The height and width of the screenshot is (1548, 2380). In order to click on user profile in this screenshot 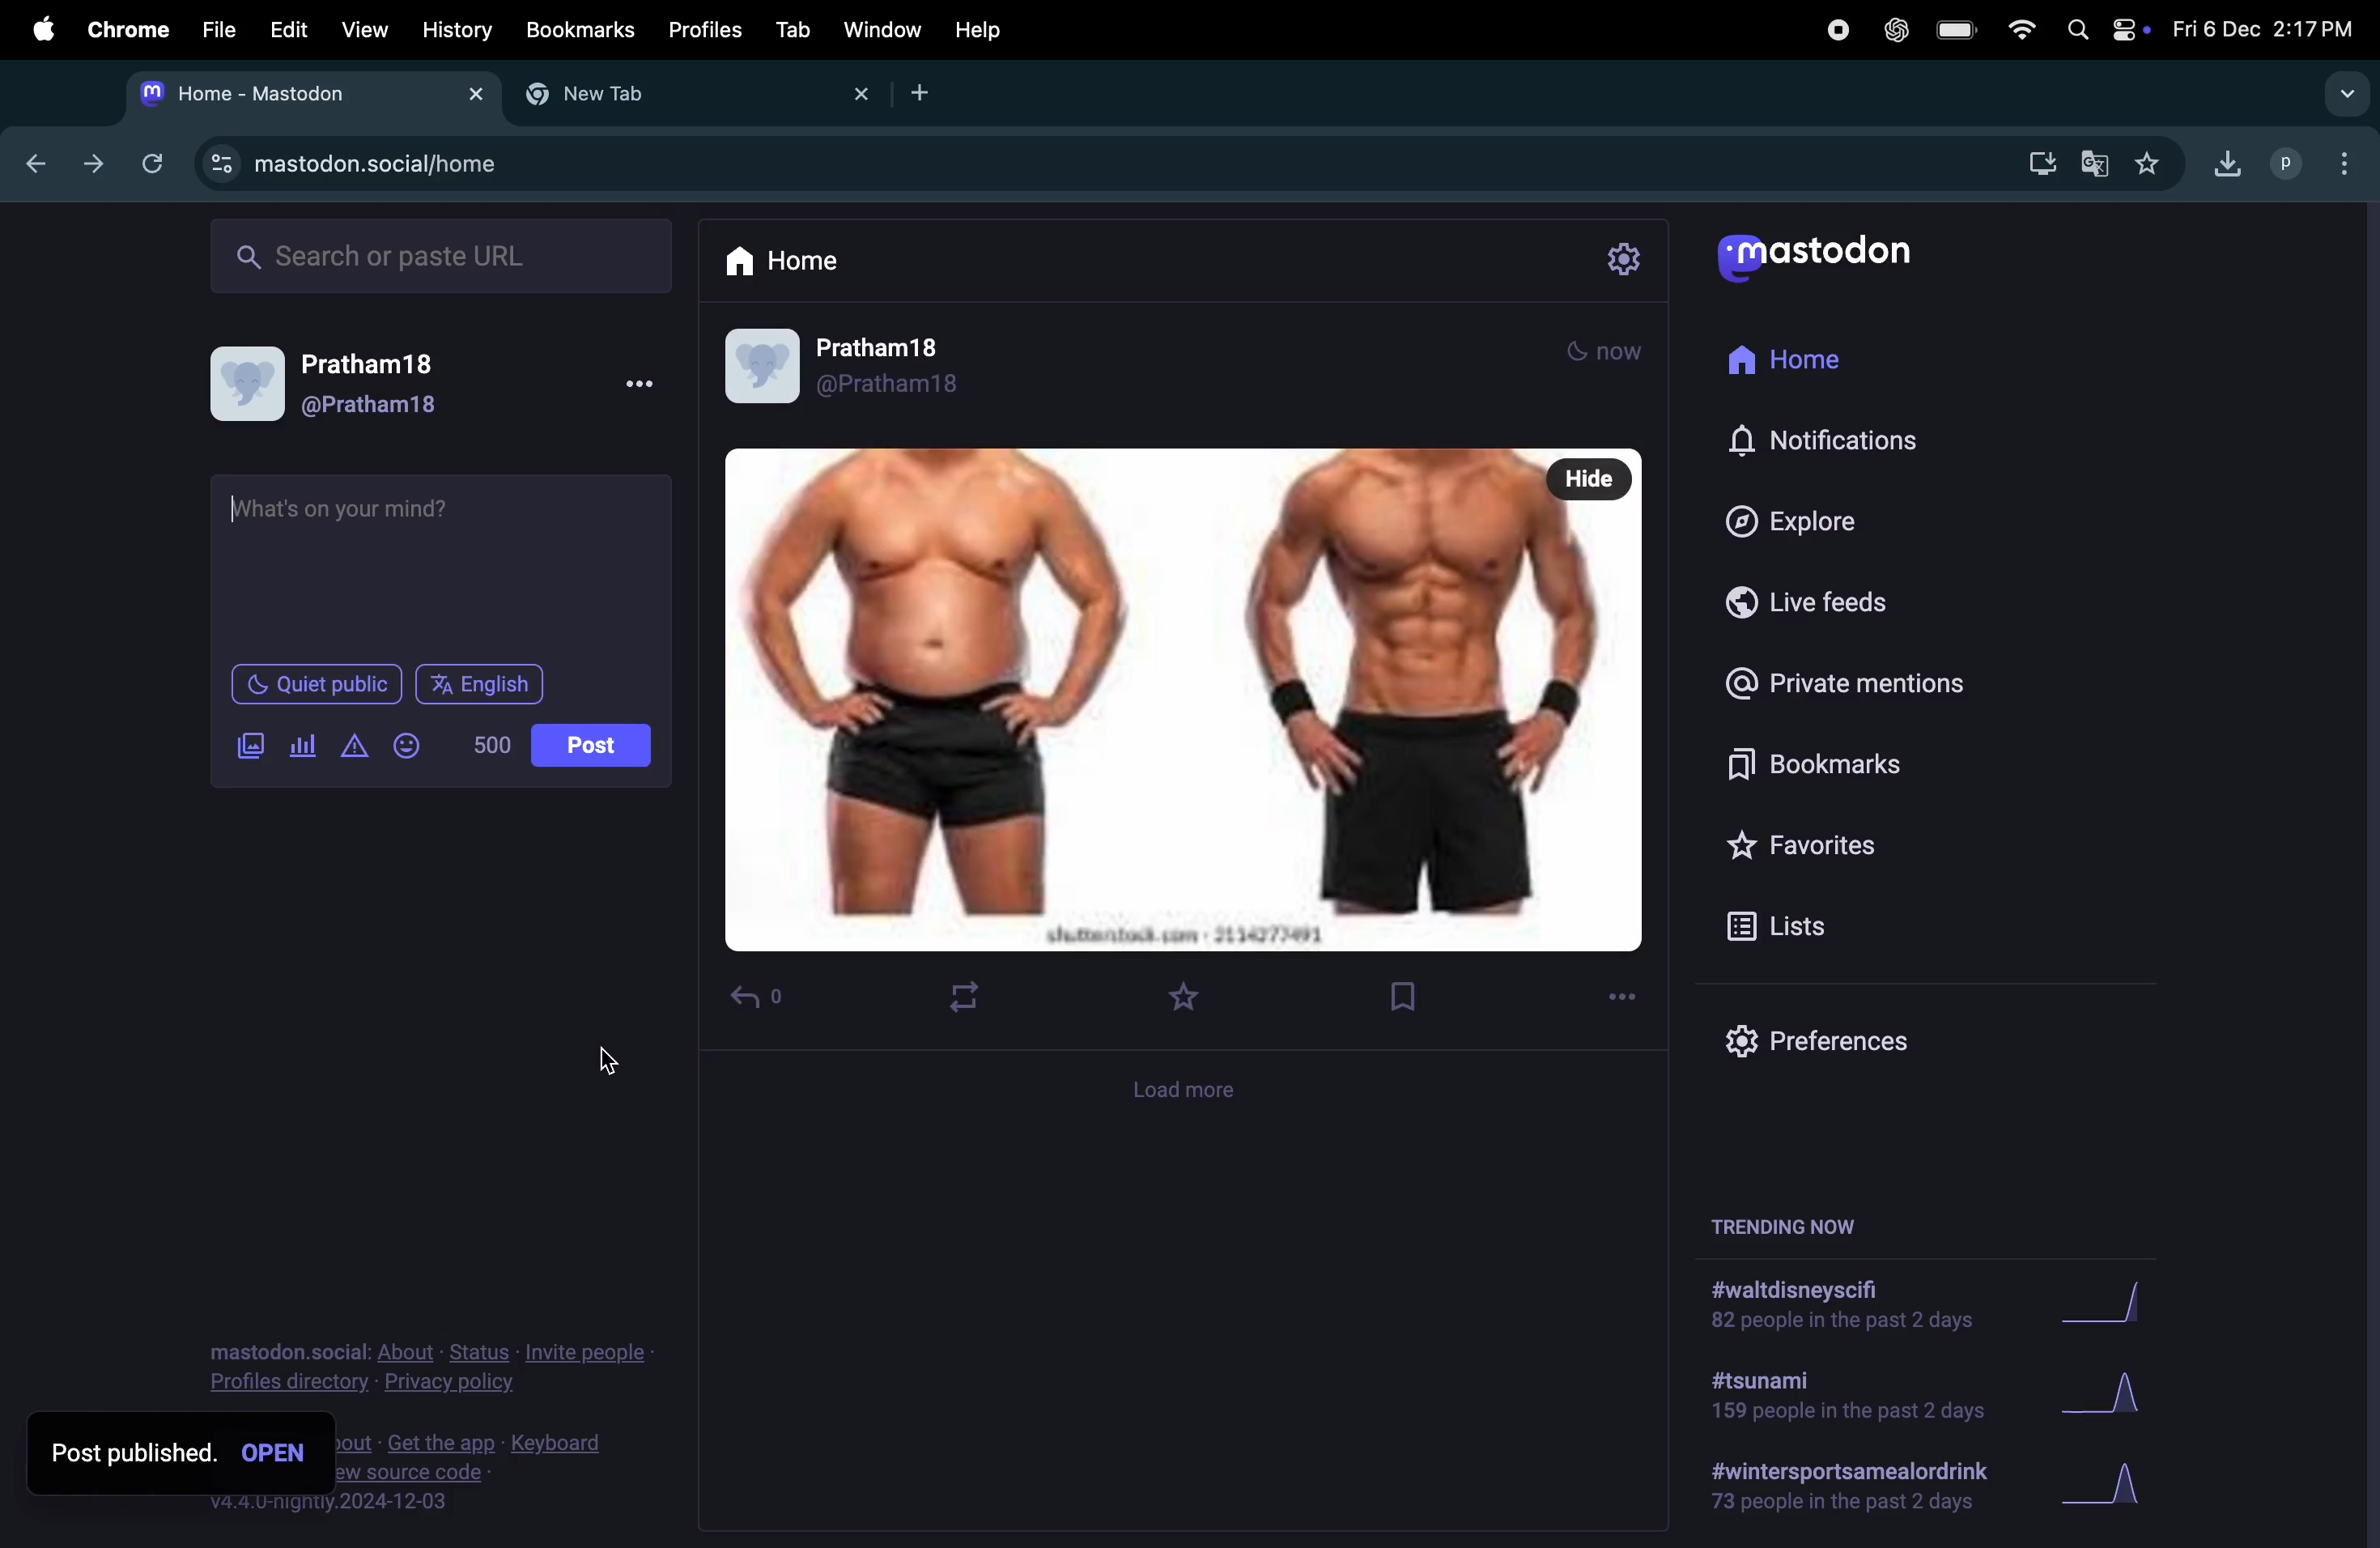, I will do `click(356, 385)`.